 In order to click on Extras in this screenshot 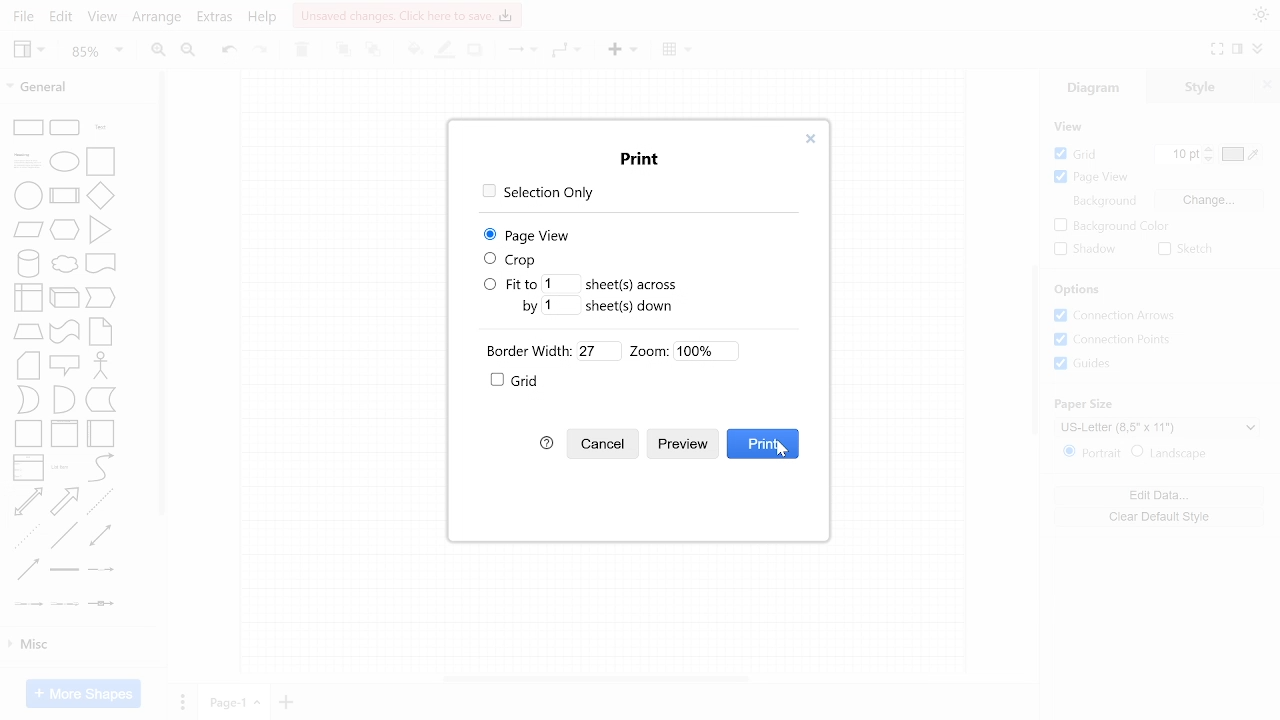, I will do `click(214, 18)`.